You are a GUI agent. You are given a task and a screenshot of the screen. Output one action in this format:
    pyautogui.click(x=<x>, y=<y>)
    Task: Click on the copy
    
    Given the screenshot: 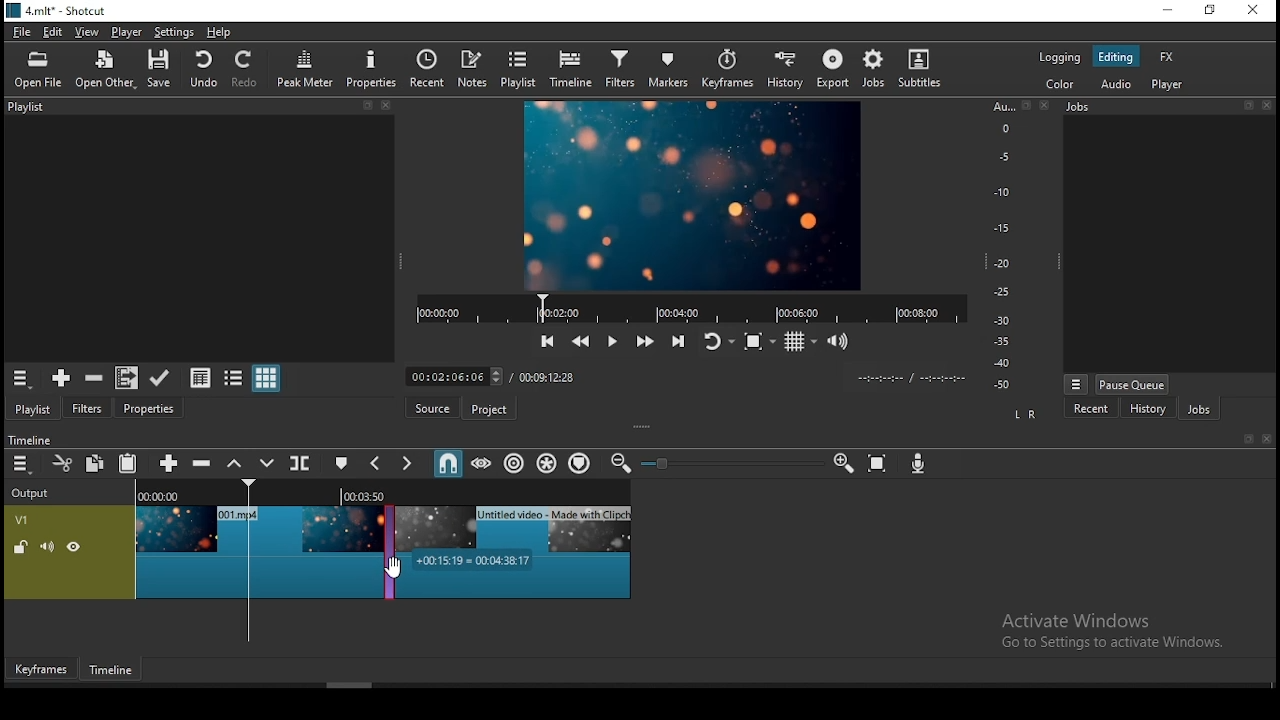 What is the action you would take?
    pyautogui.click(x=95, y=464)
    